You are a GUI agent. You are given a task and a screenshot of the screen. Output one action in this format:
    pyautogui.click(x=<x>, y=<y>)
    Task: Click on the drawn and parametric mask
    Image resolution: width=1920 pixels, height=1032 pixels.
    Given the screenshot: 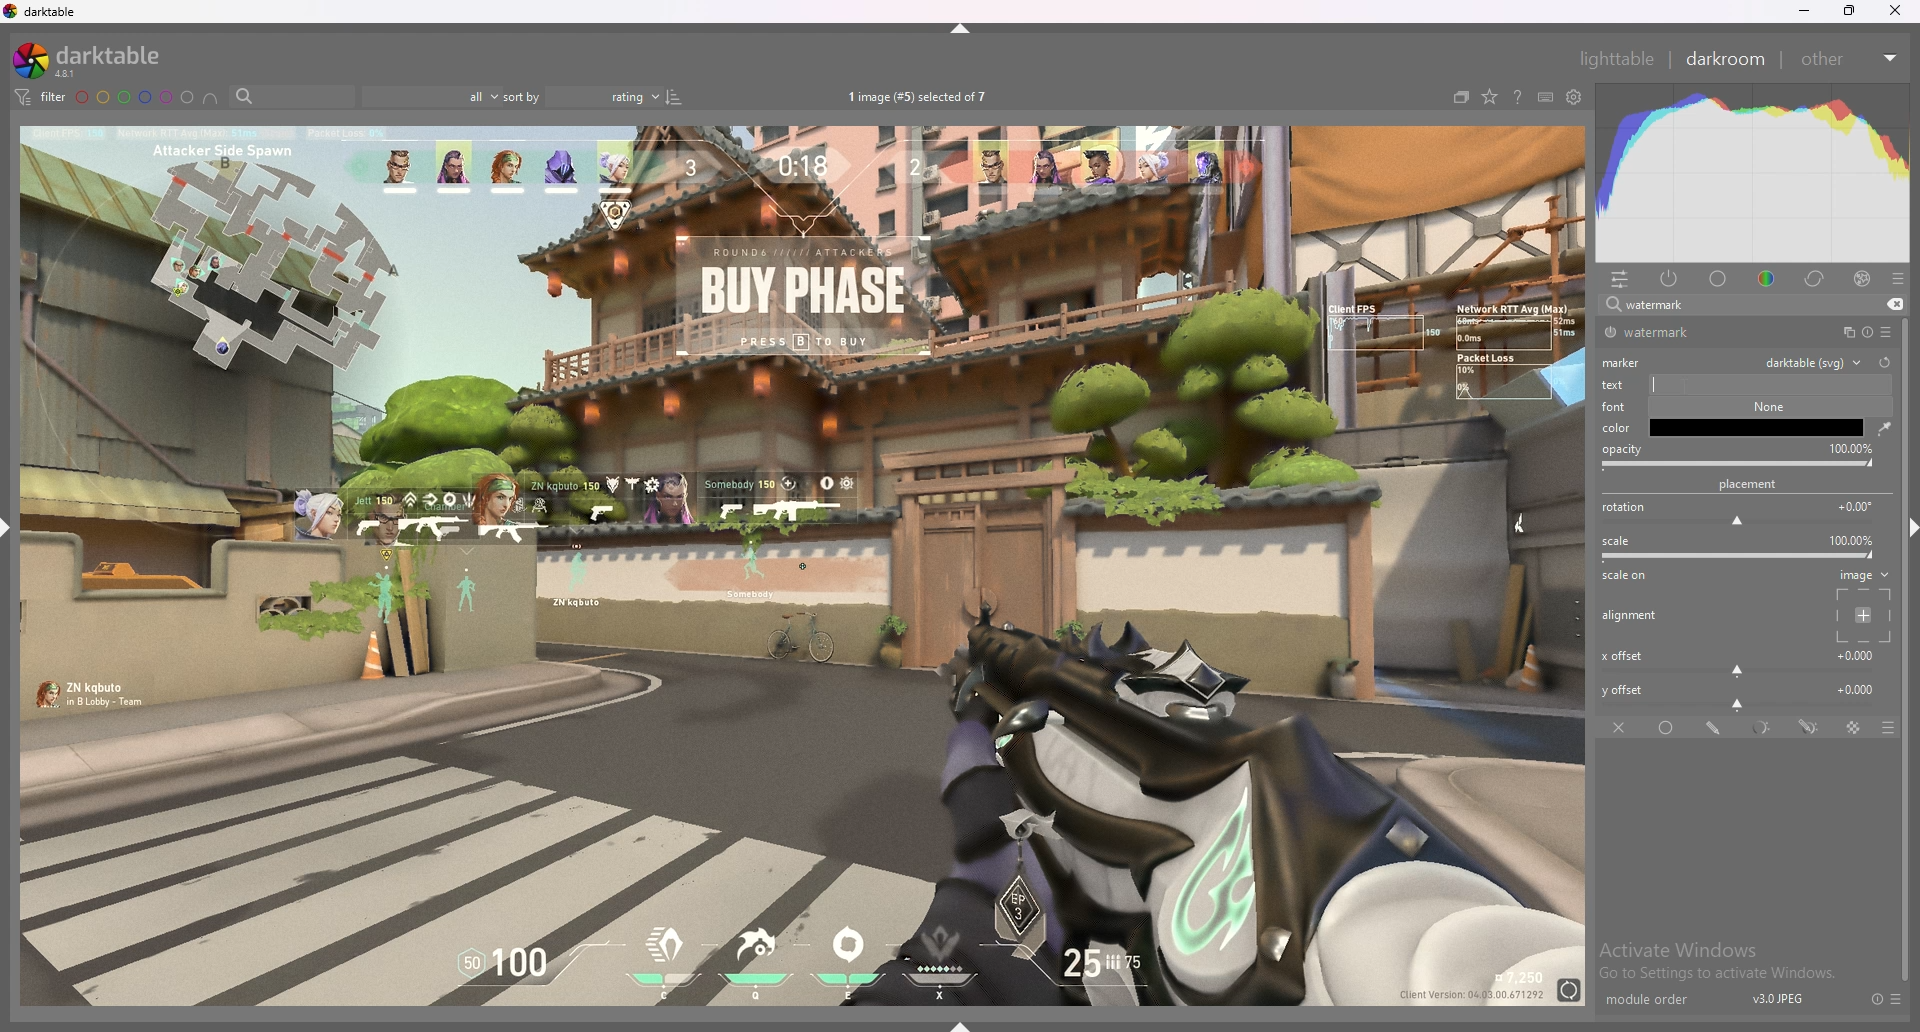 What is the action you would take?
    pyautogui.click(x=1809, y=726)
    